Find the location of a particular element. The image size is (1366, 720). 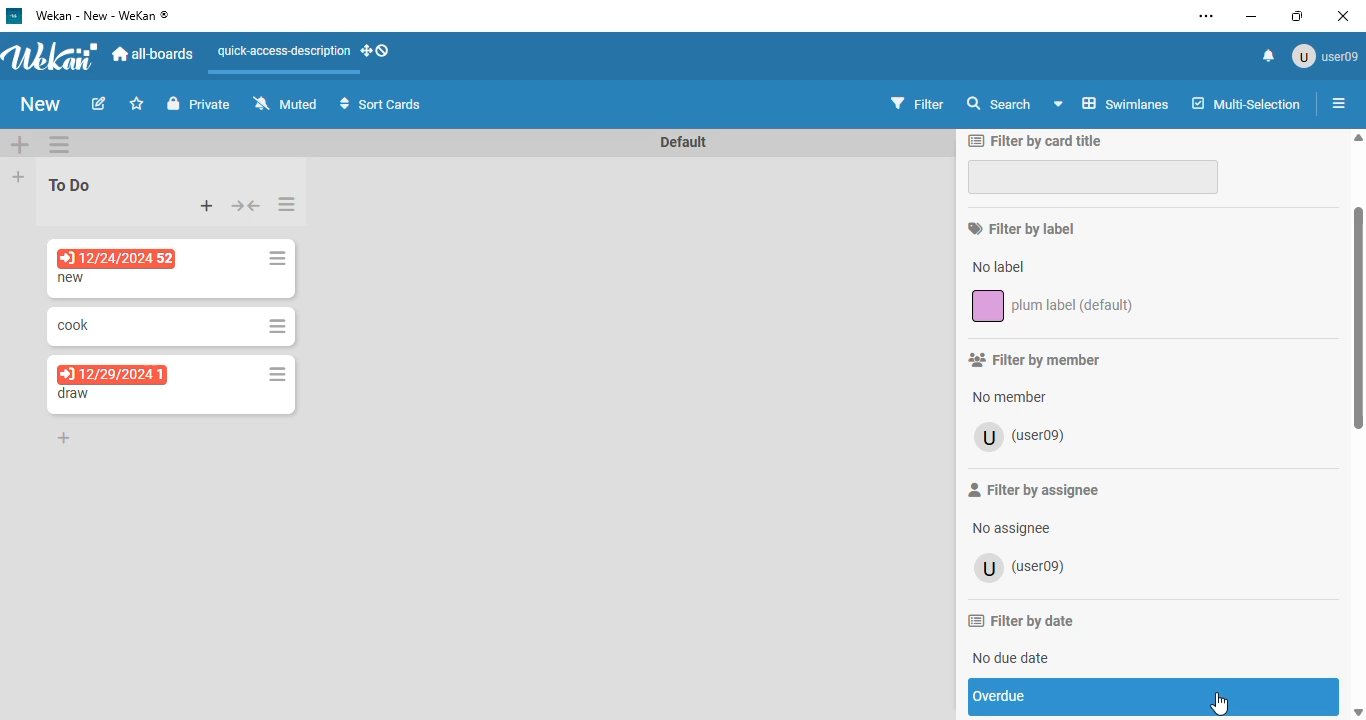

list actions is located at coordinates (288, 204).